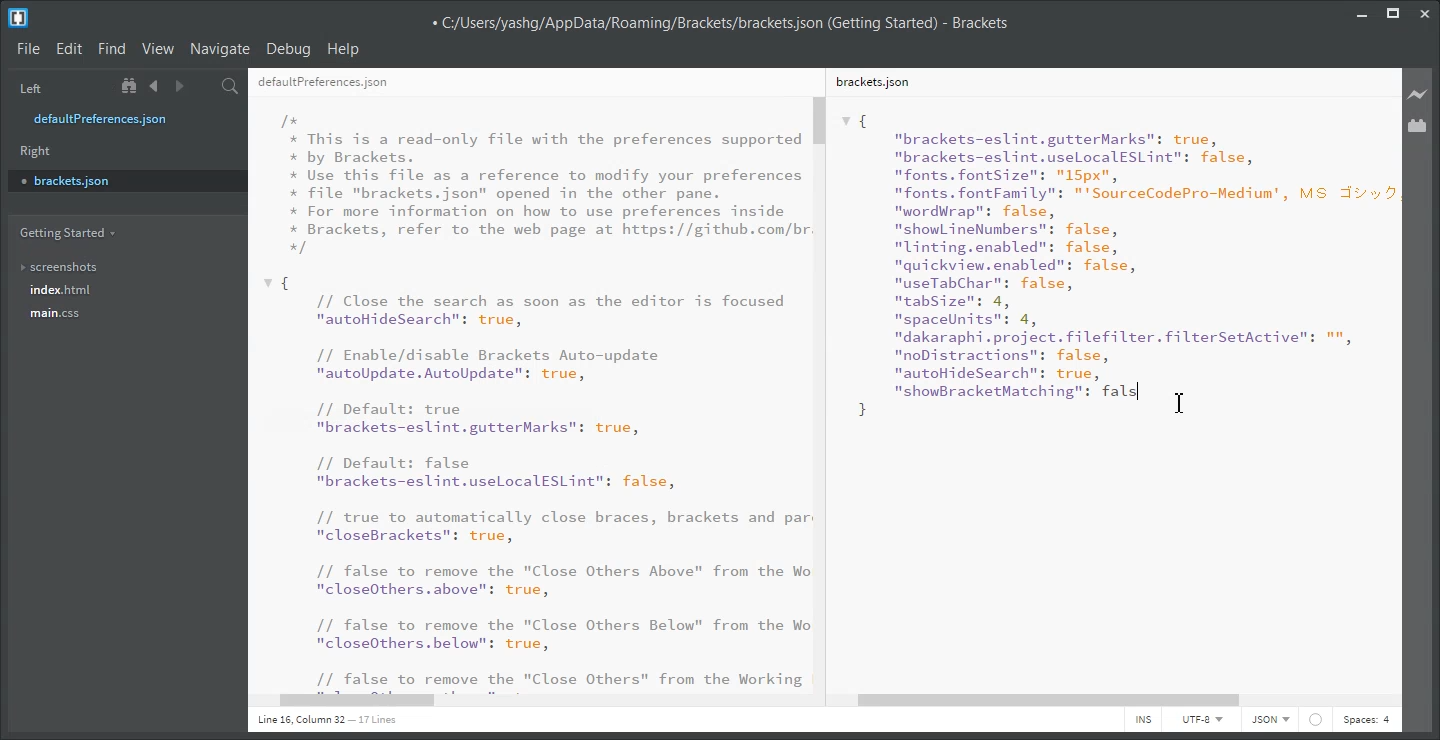 The width and height of the screenshot is (1440, 740). What do you see at coordinates (324, 721) in the screenshot?
I see `Line 1, Column 1 - 17 Lines` at bounding box center [324, 721].